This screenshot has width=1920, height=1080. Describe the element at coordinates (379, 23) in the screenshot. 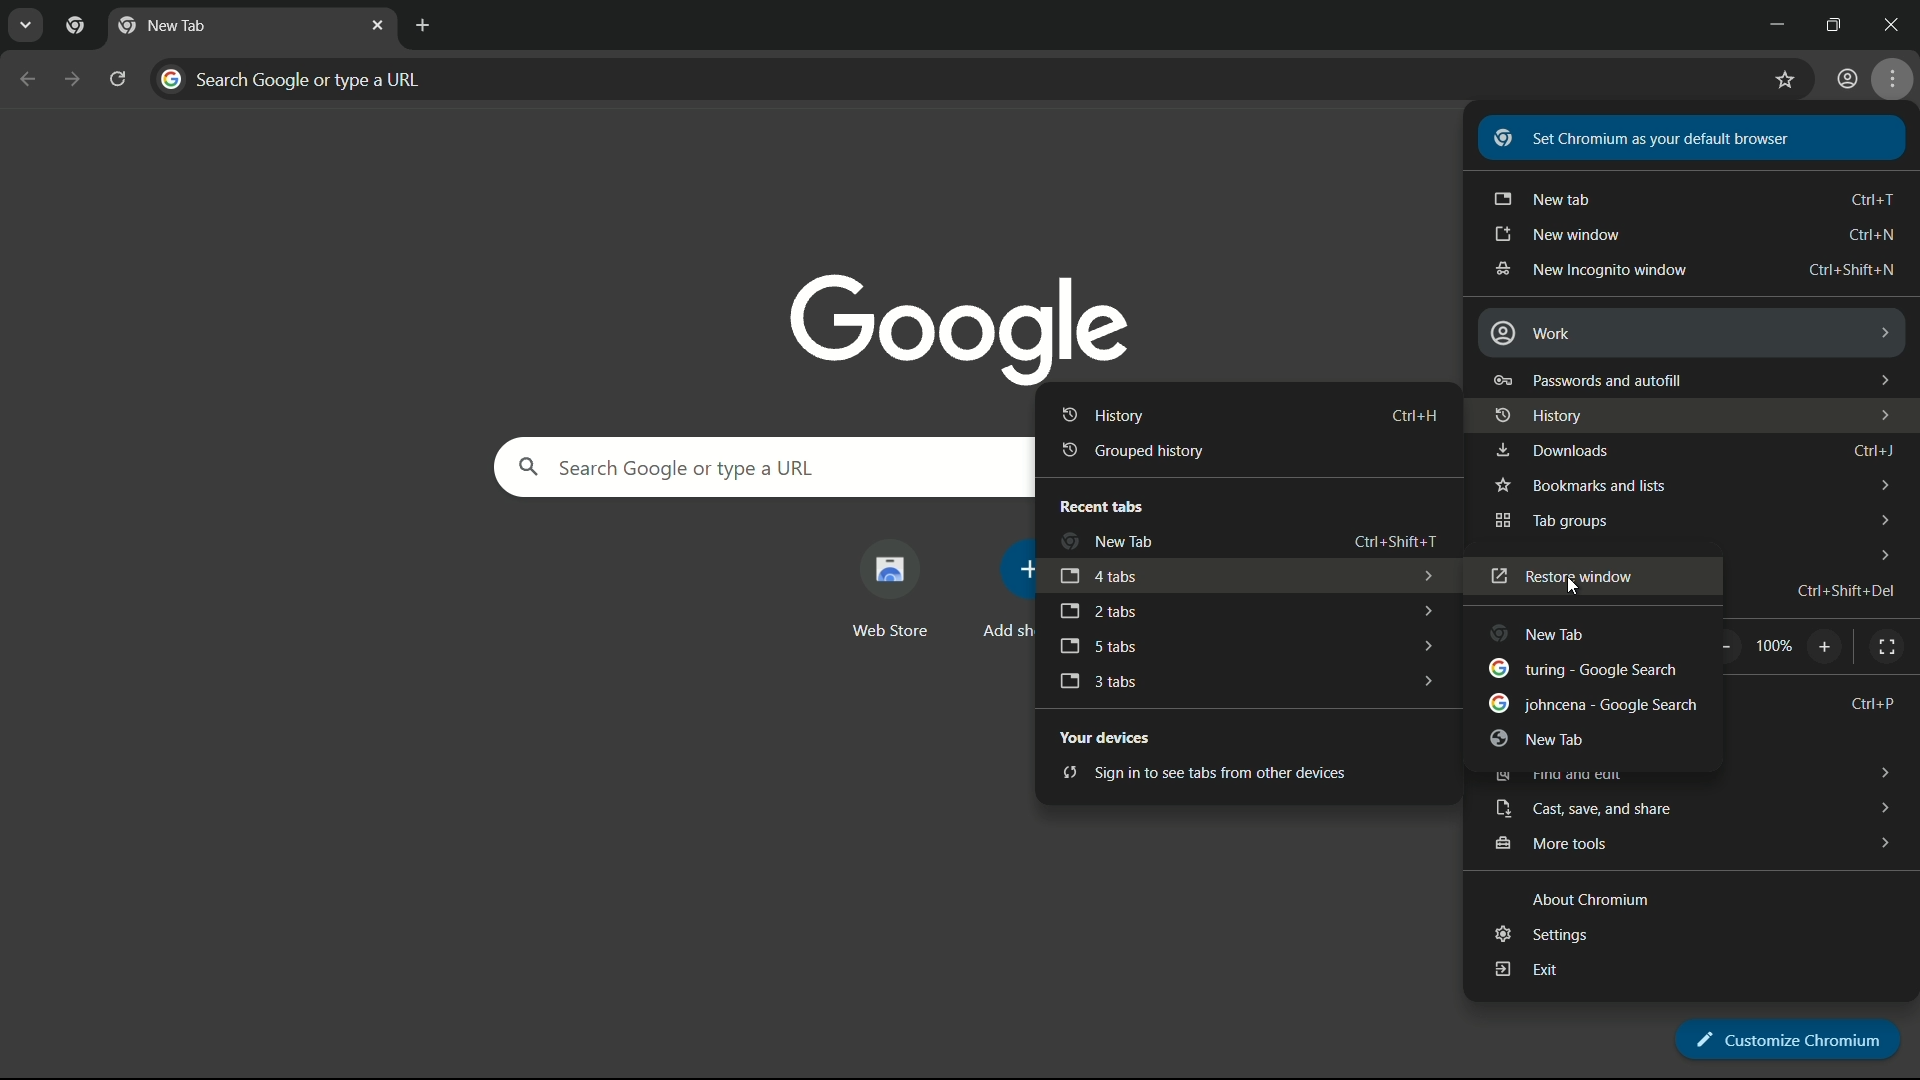

I see `close` at that location.